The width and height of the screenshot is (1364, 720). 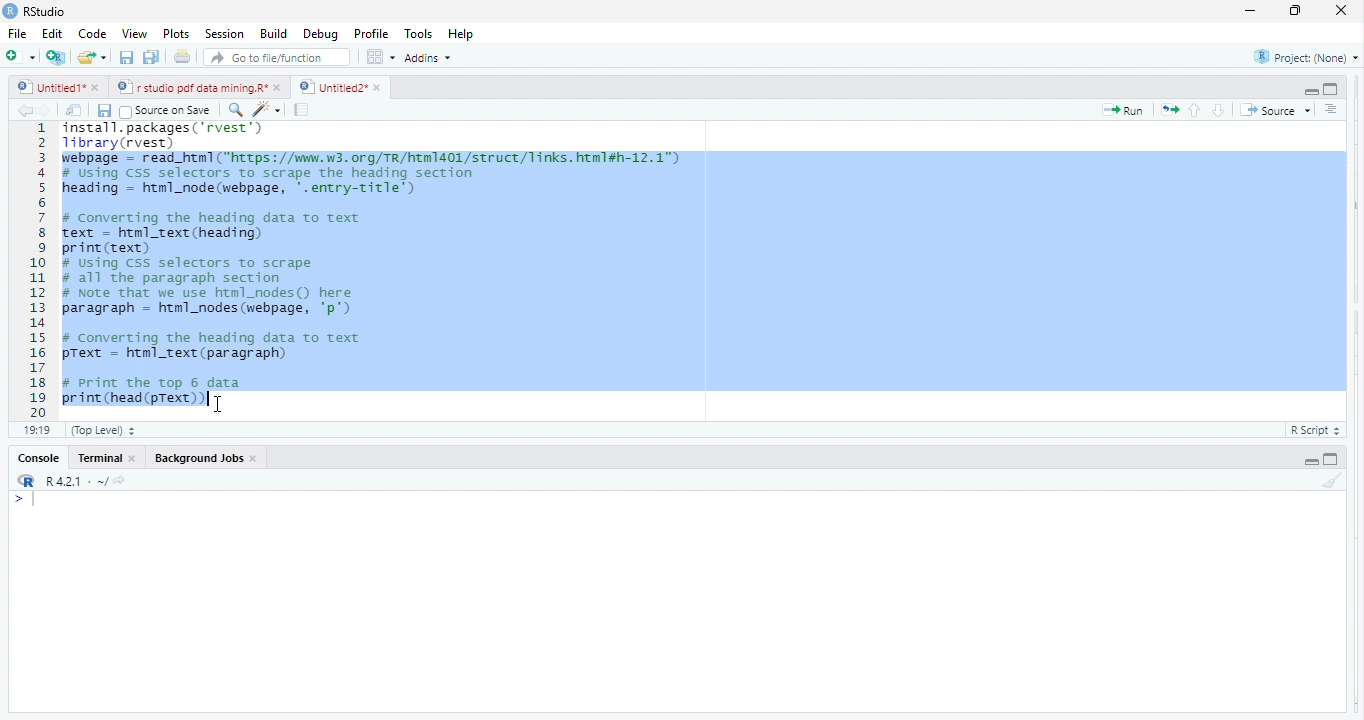 I want to click on find/replace, so click(x=234, y=109).